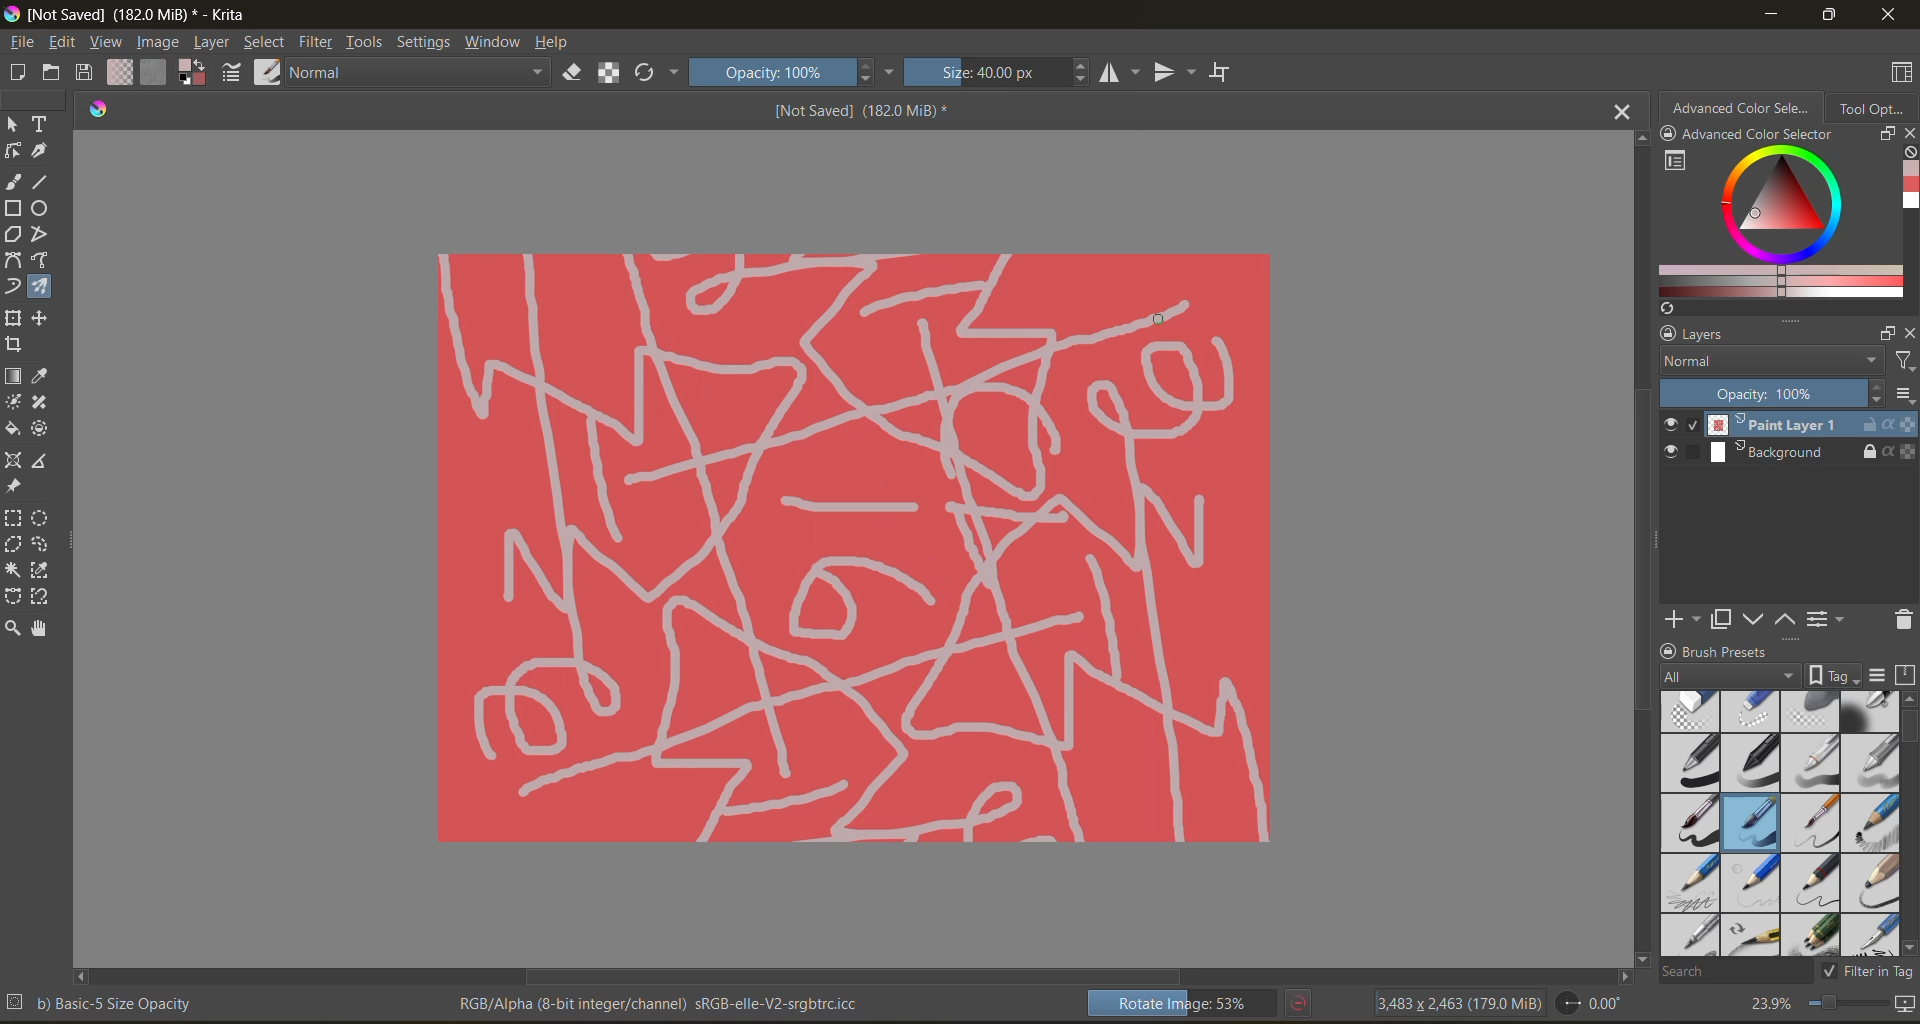  Describe the element at coordinates (1904, 397) in the screenshot. I see `options` at that location.